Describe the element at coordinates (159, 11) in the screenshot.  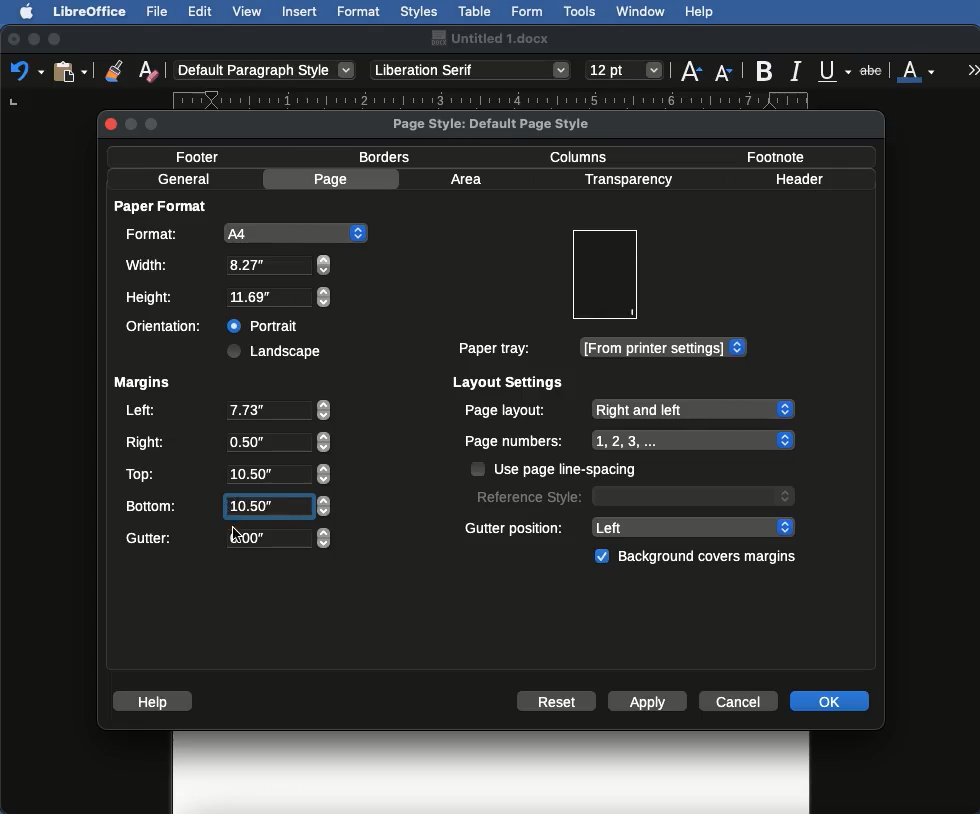
I see `File` at that location.